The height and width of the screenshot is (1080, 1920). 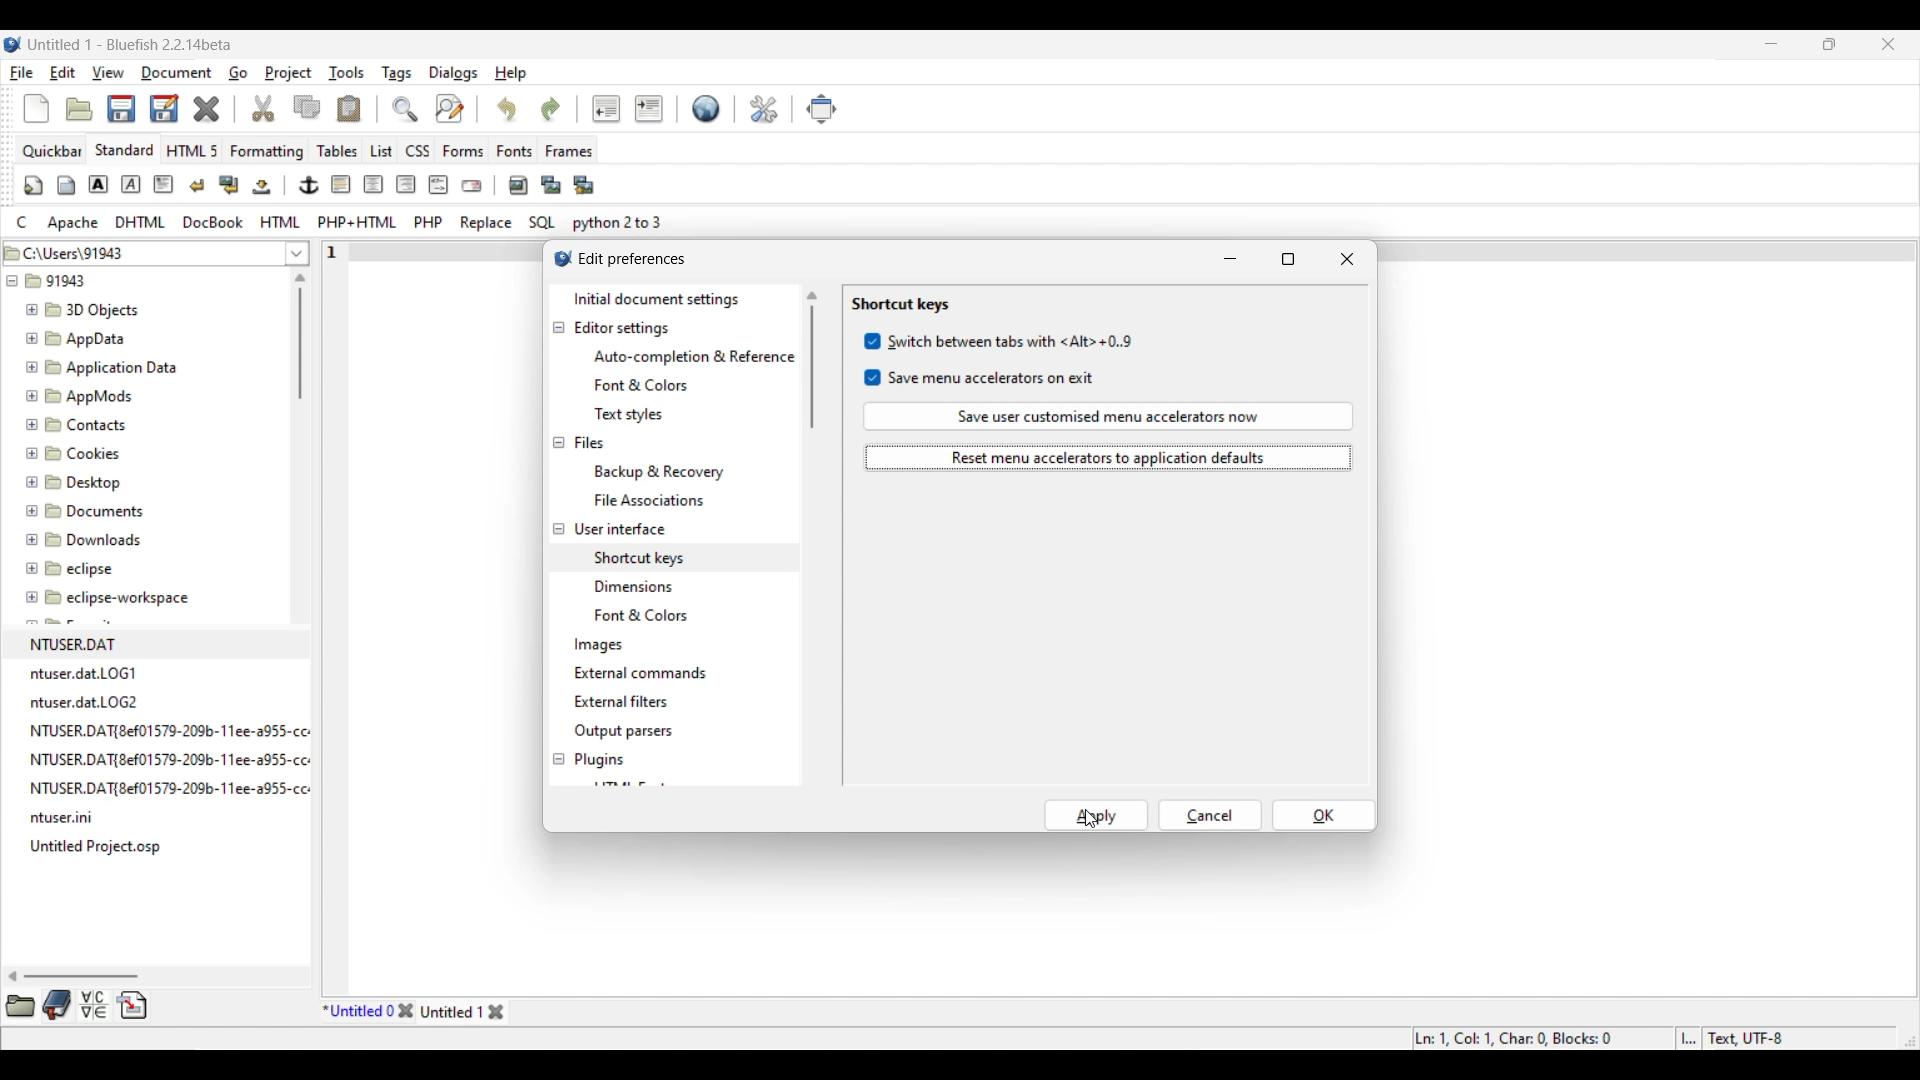 I want to click on HTML 5, so click(x=193, y=150).